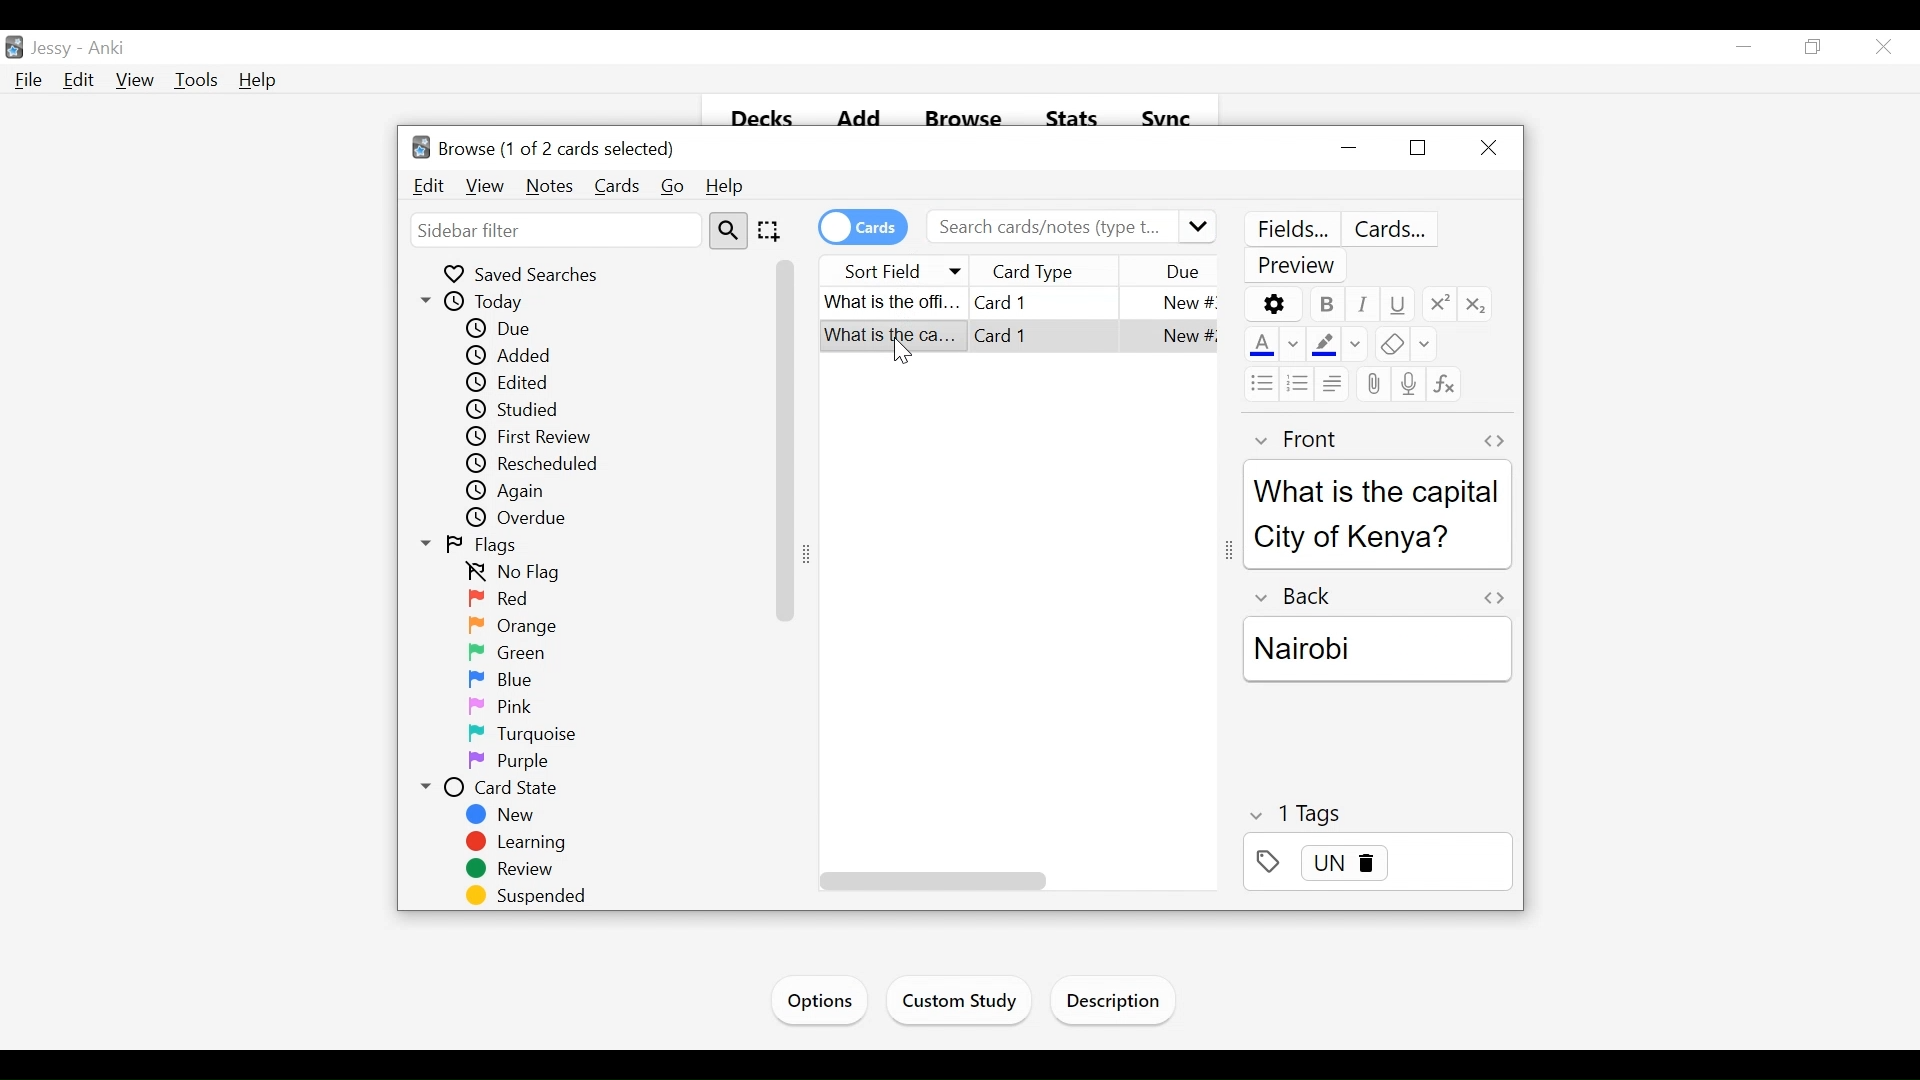  Describe the element at coordinates (257, 80) in the screenshot. I see `Help` at that location.